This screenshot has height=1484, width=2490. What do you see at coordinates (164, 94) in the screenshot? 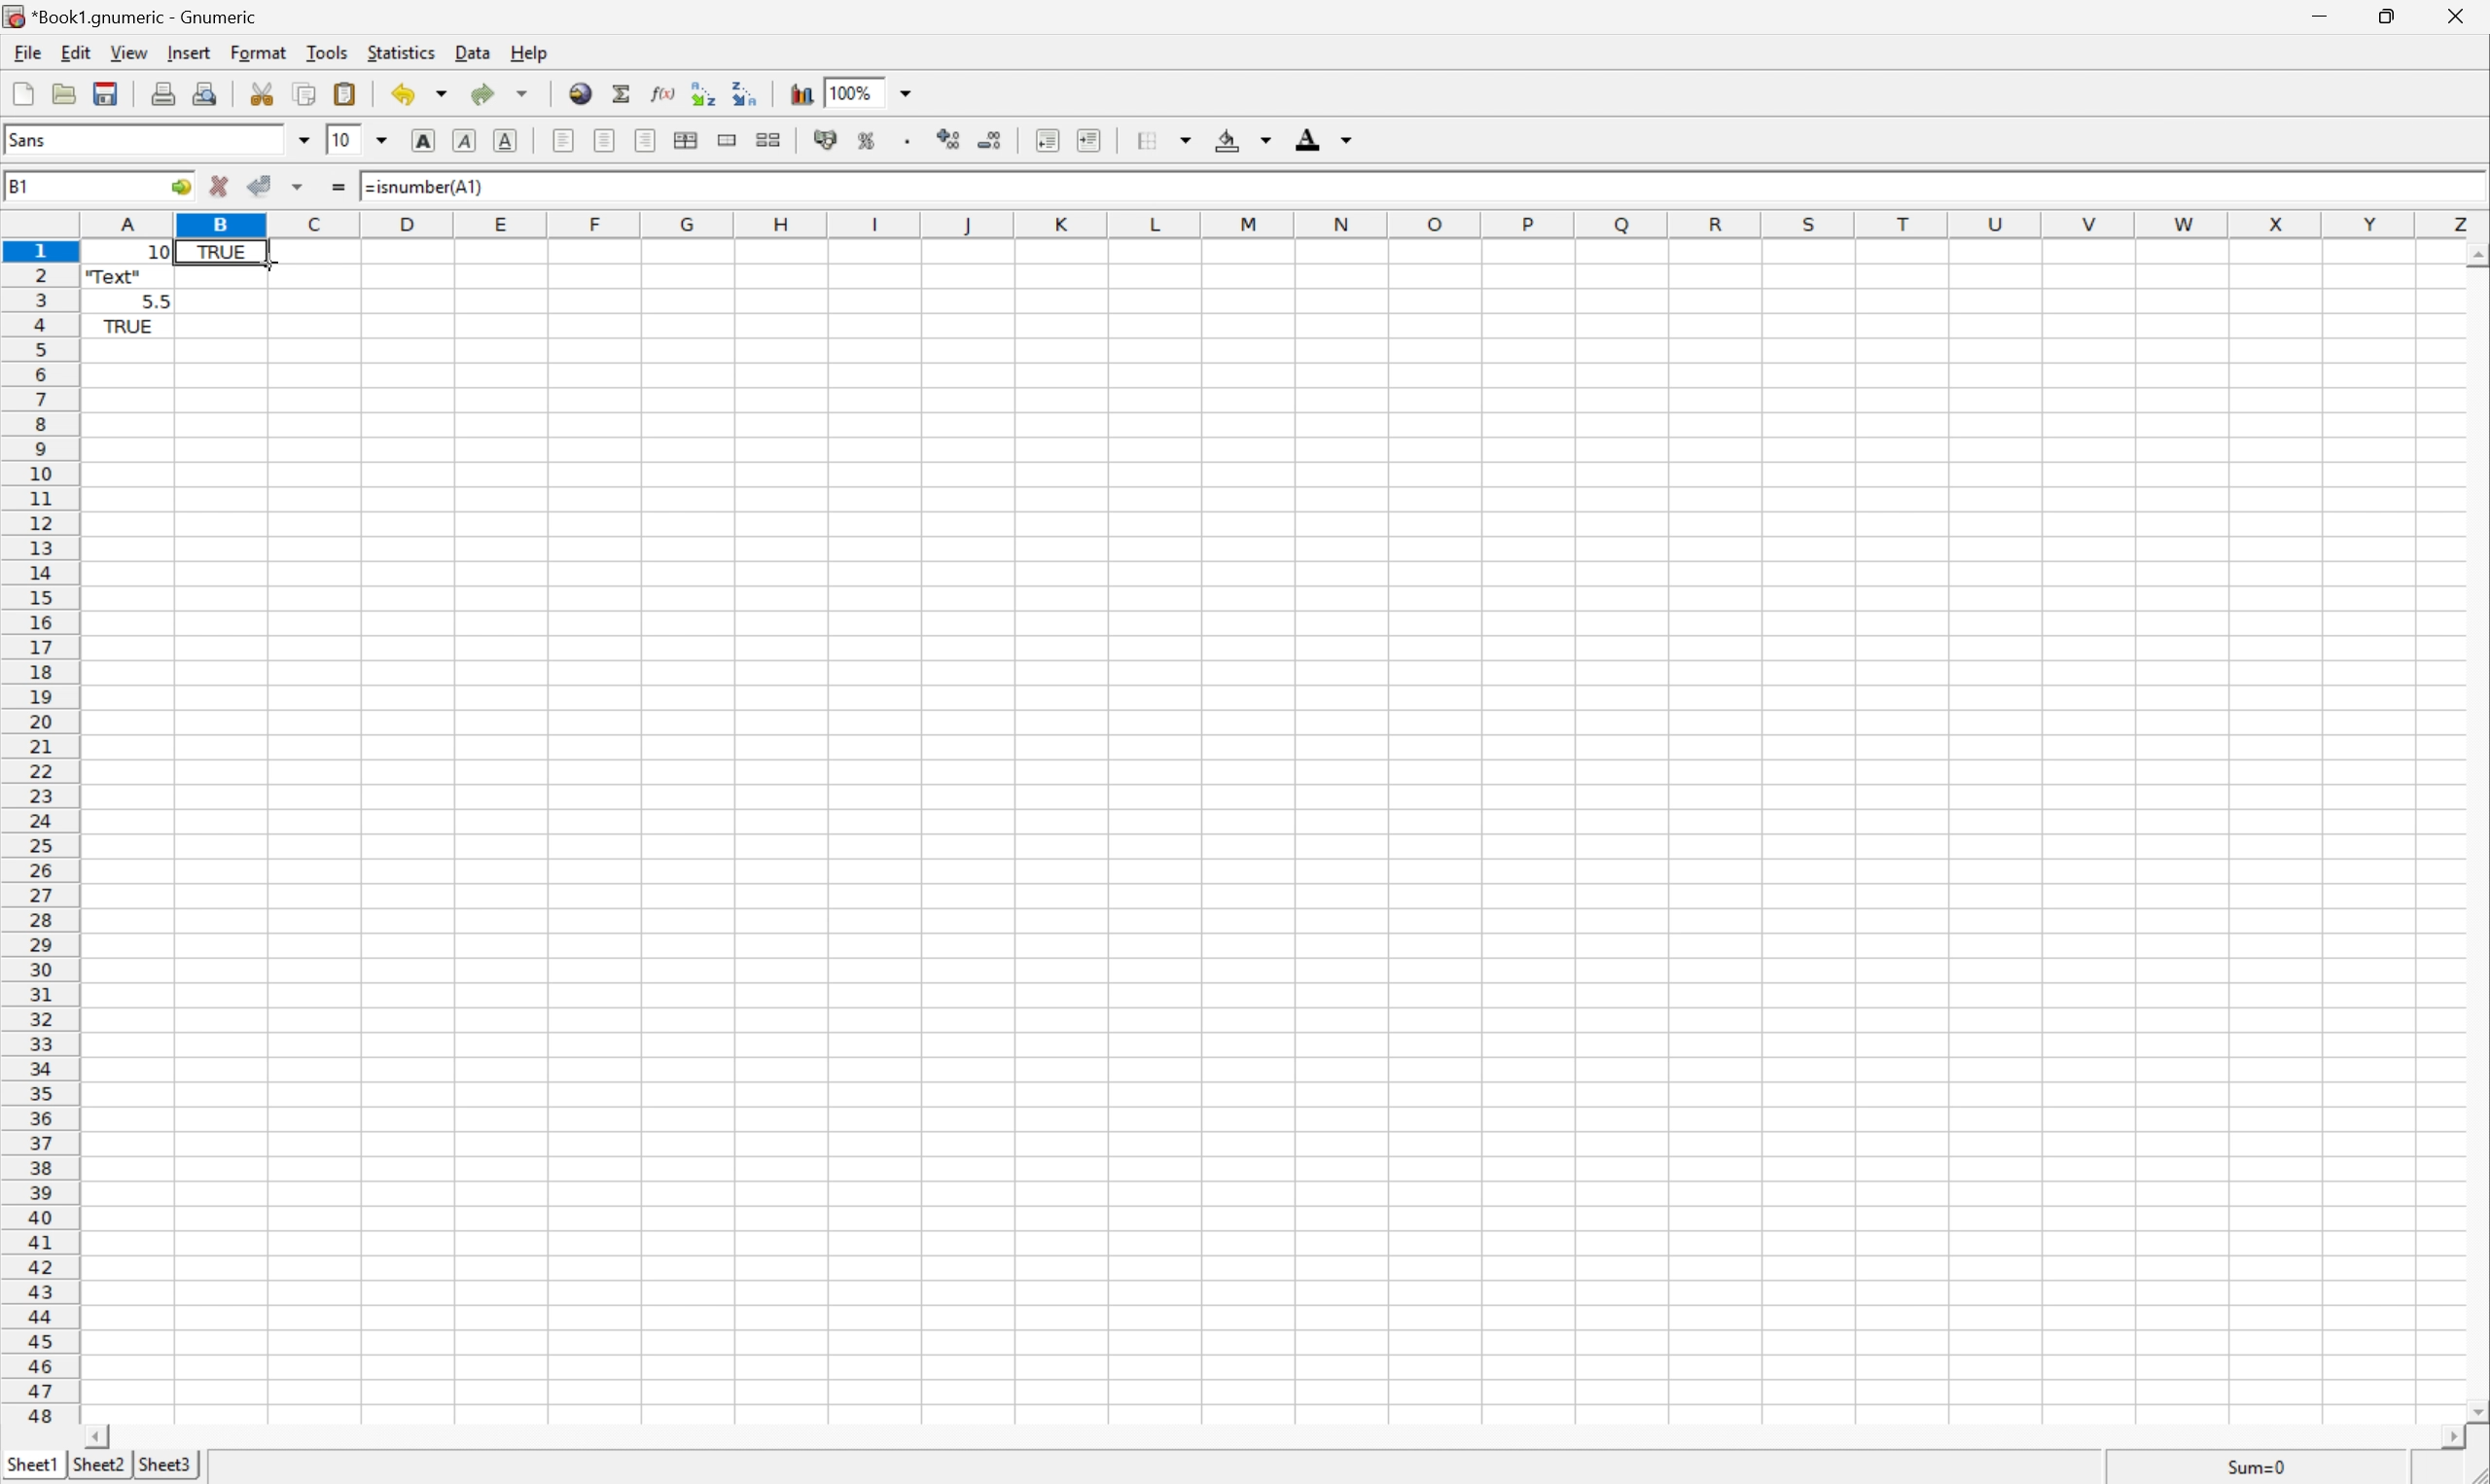
I see `Print current file` at bounding box center [164, 94].